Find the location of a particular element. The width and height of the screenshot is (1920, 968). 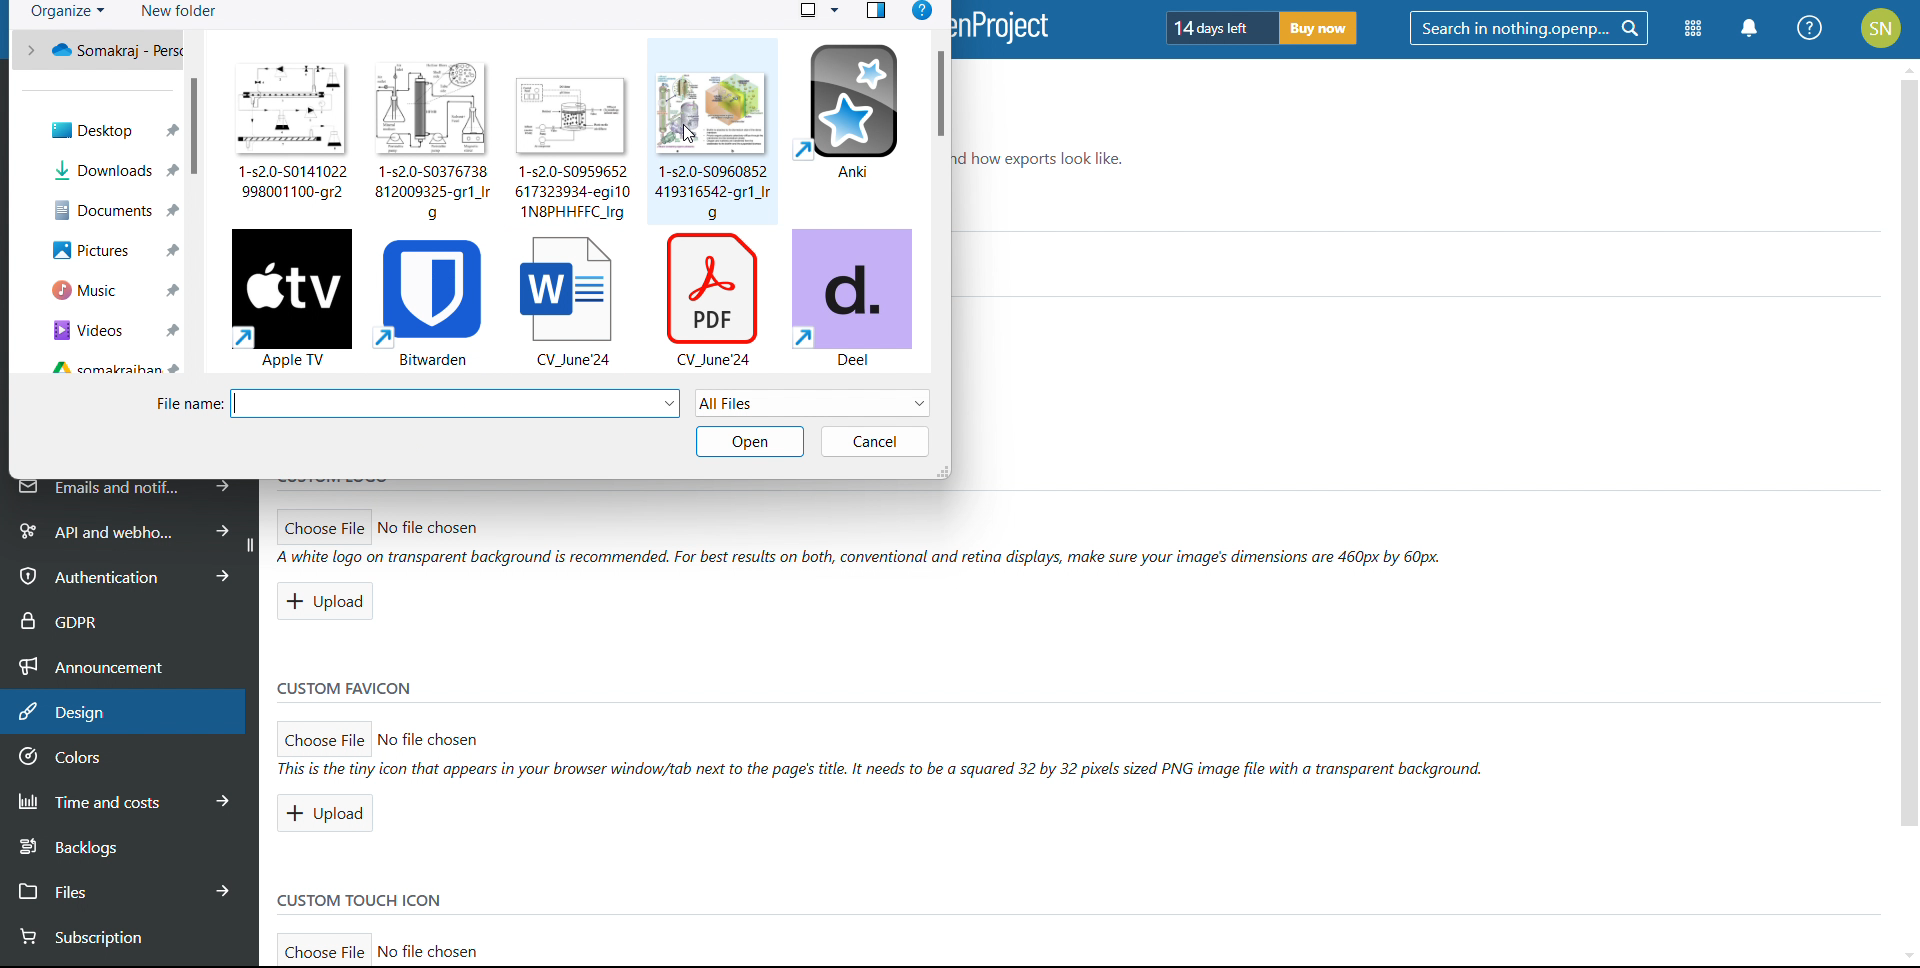

No file chosen is located at coordinates (439, 525).